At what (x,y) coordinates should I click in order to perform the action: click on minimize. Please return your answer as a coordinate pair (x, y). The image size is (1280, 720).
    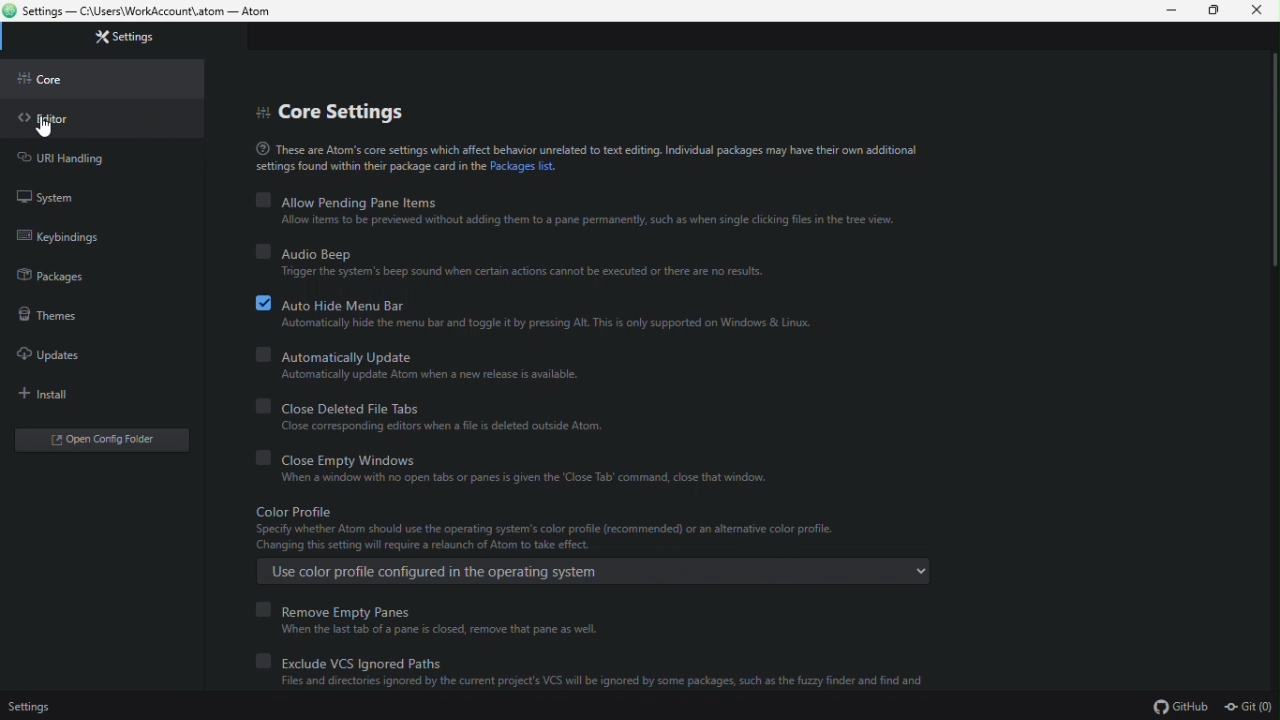
    Looking at the image, I should click on (1166, 11).